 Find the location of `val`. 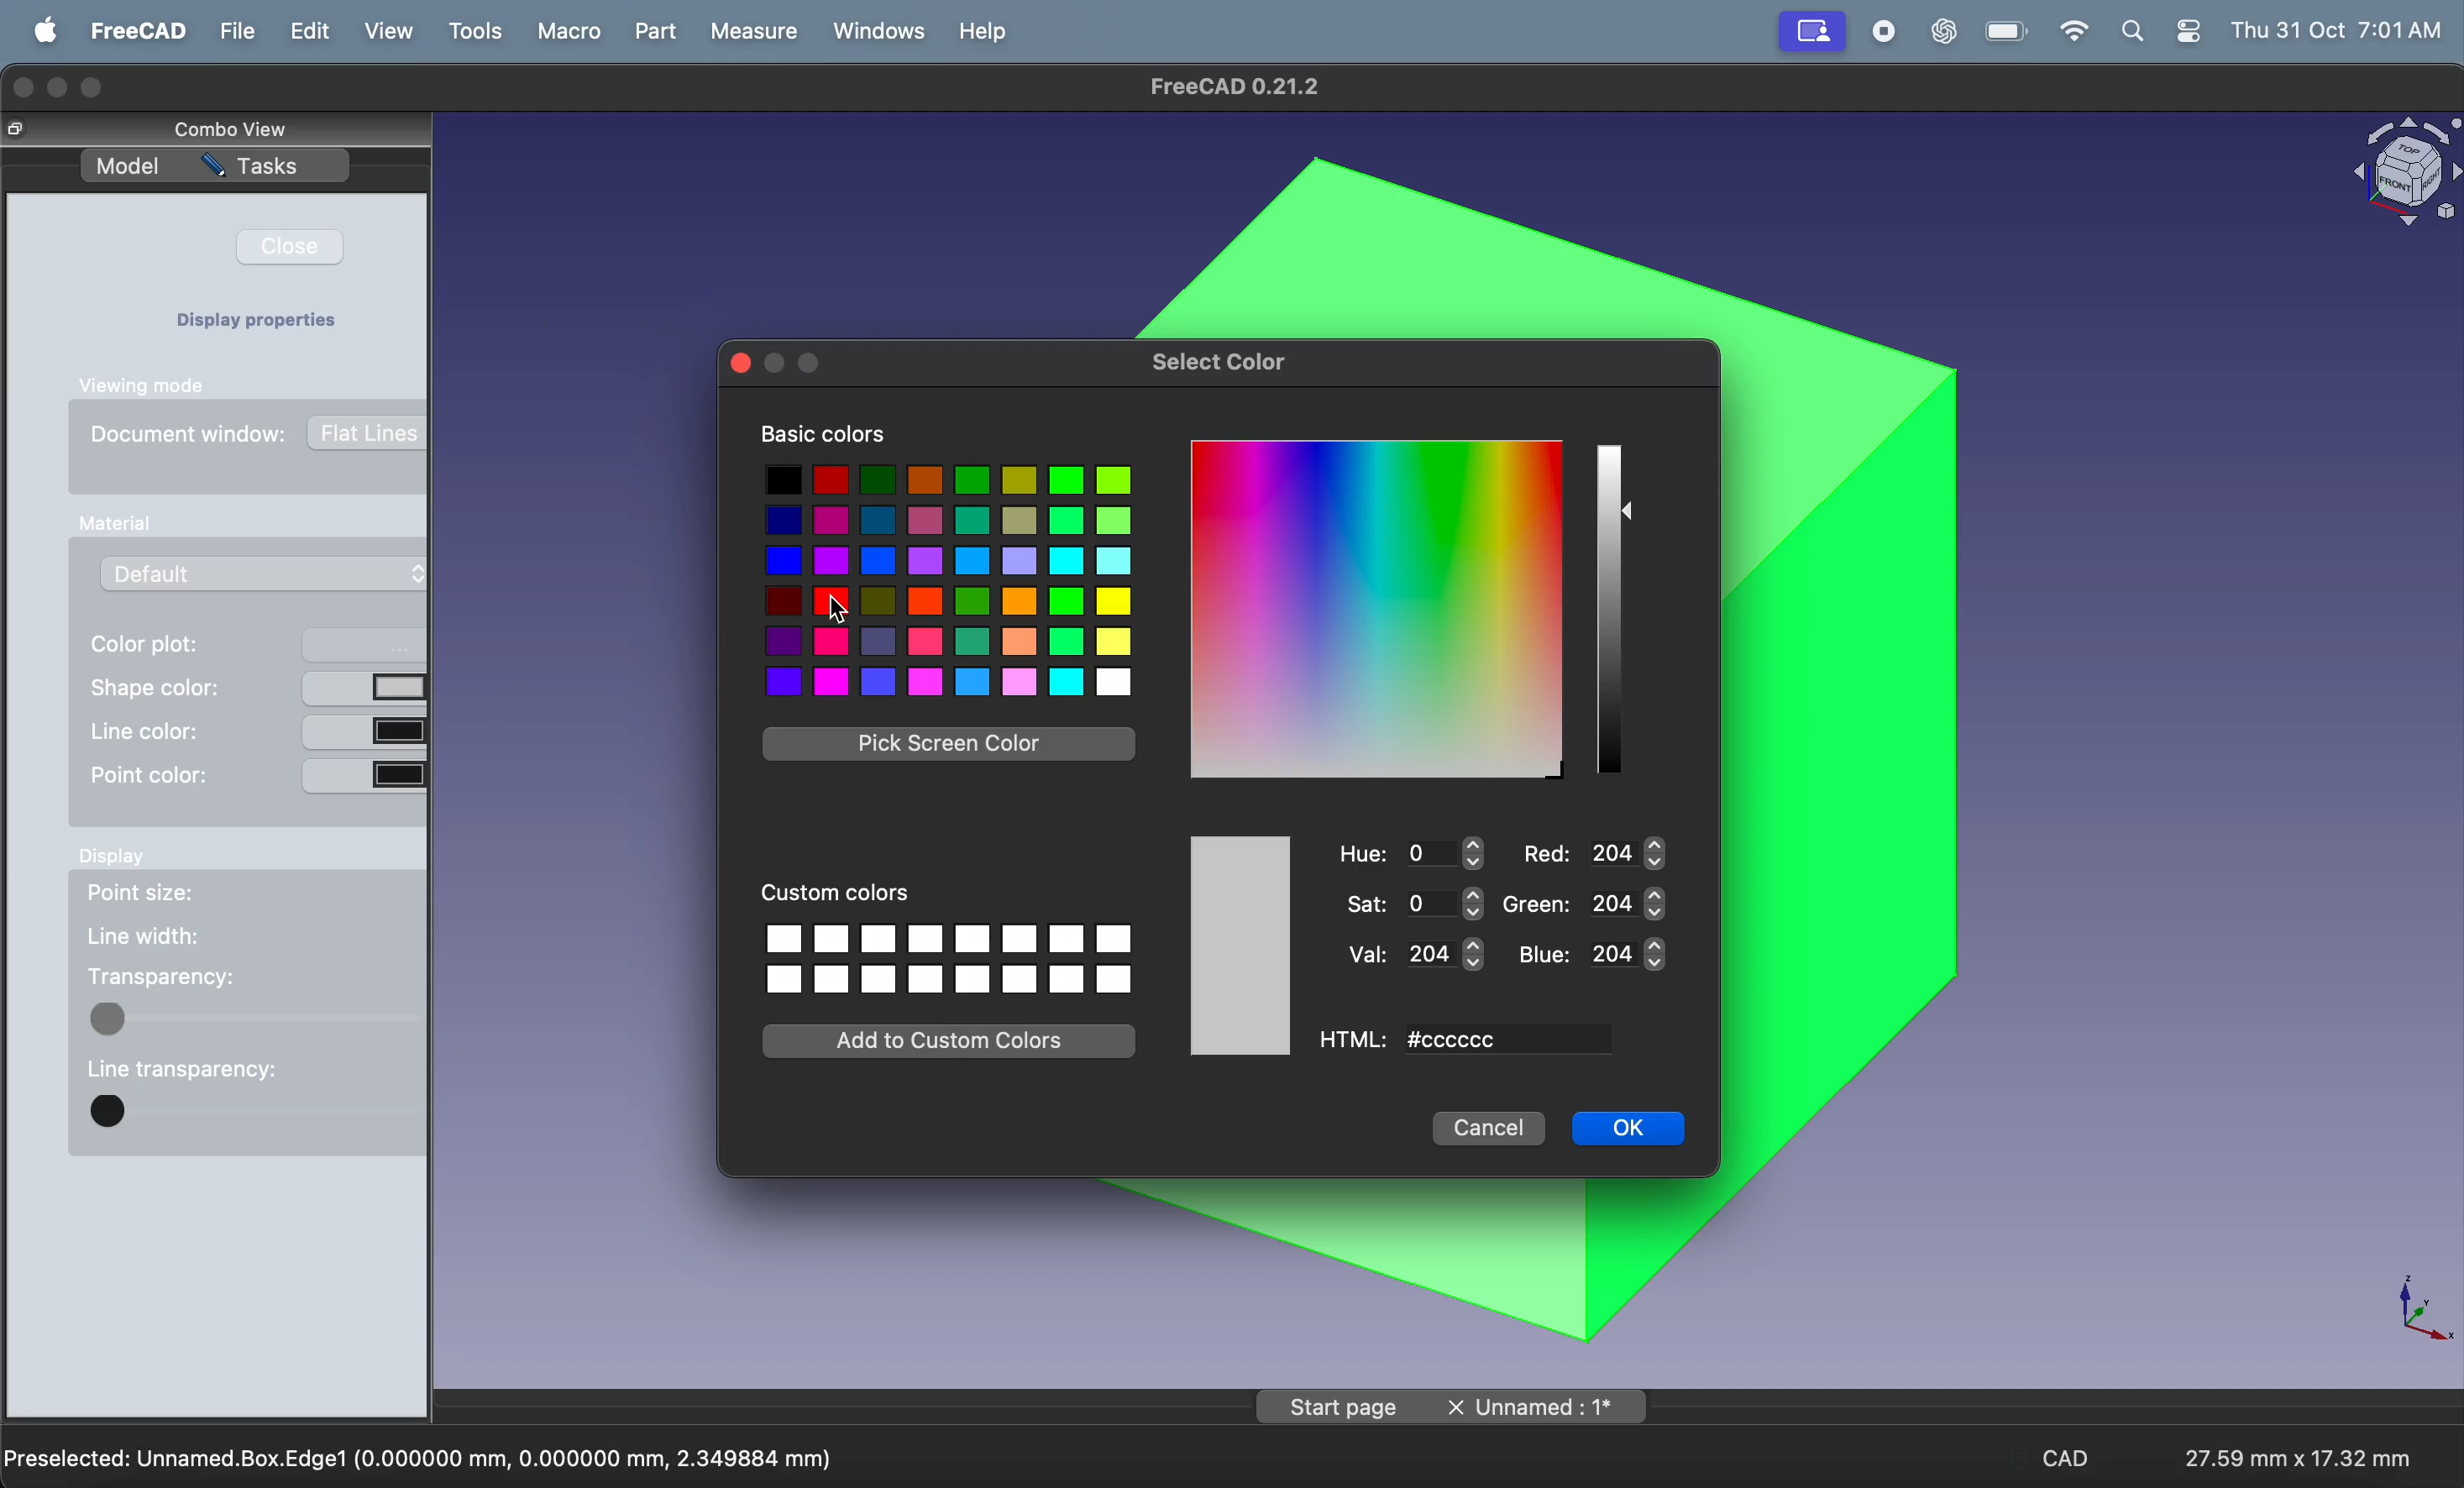

val is located at coordinates (1411, 956).